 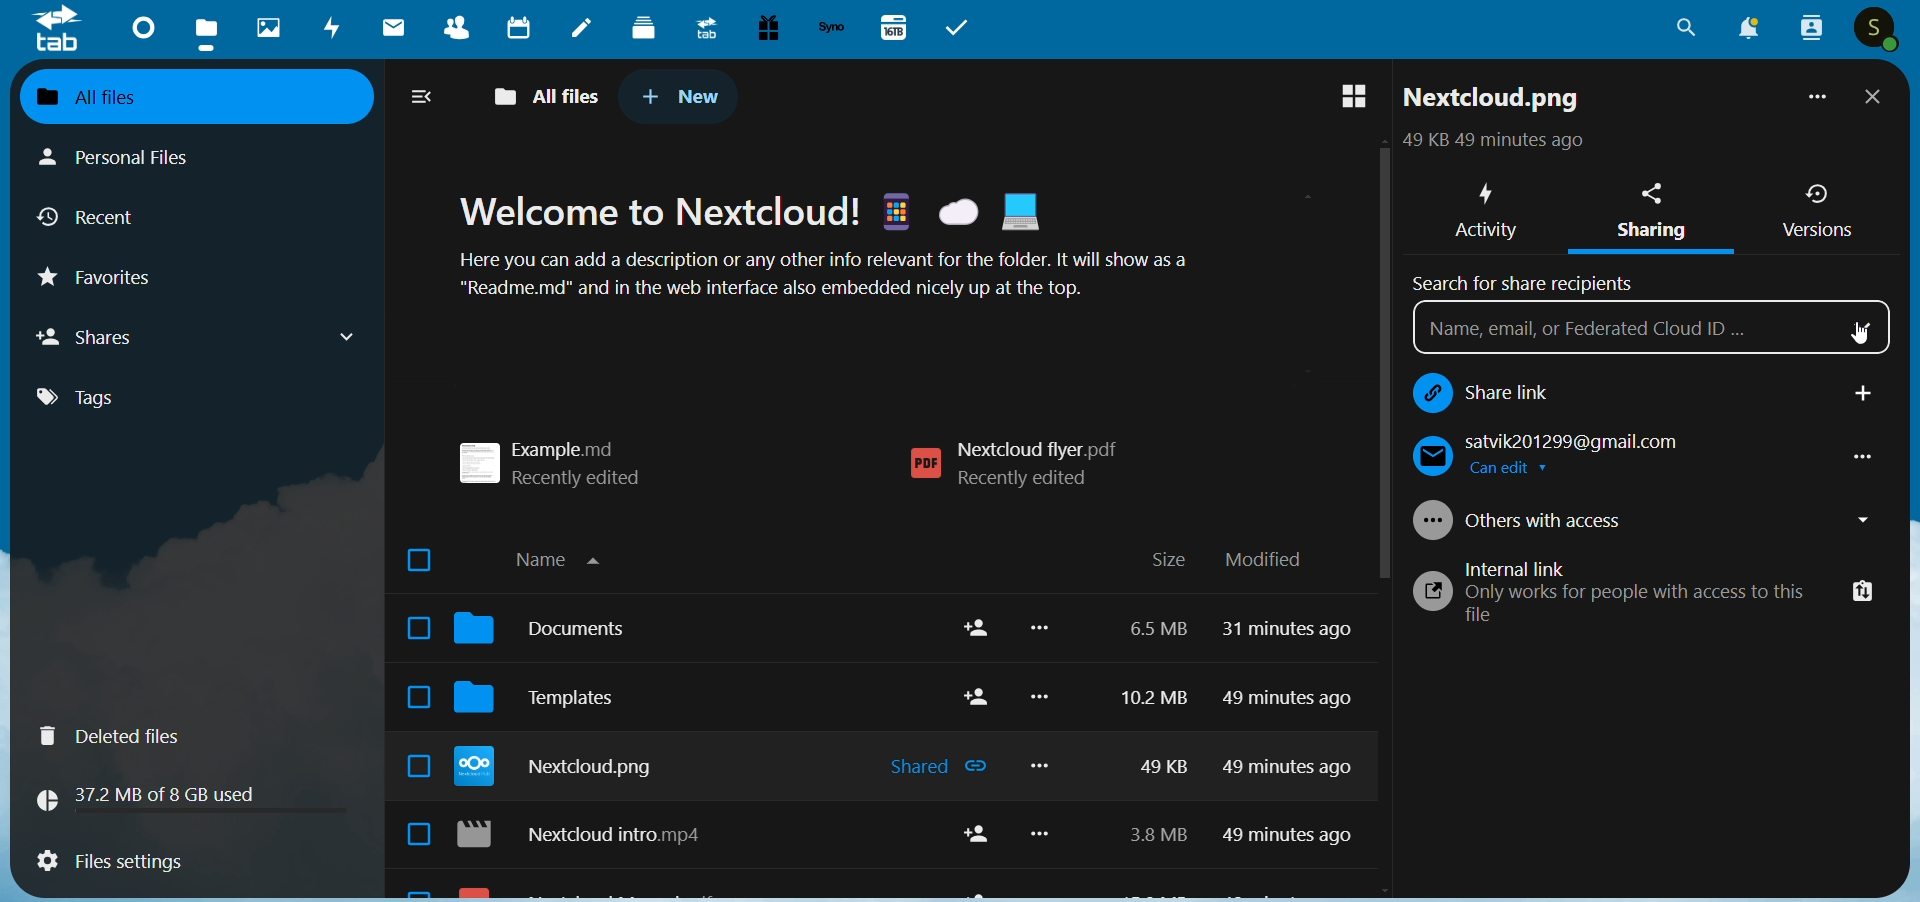 What do you see at coordinates (424, 99) in the screenshot?
I see `collapse/expand` at bounding box center [424, 99].